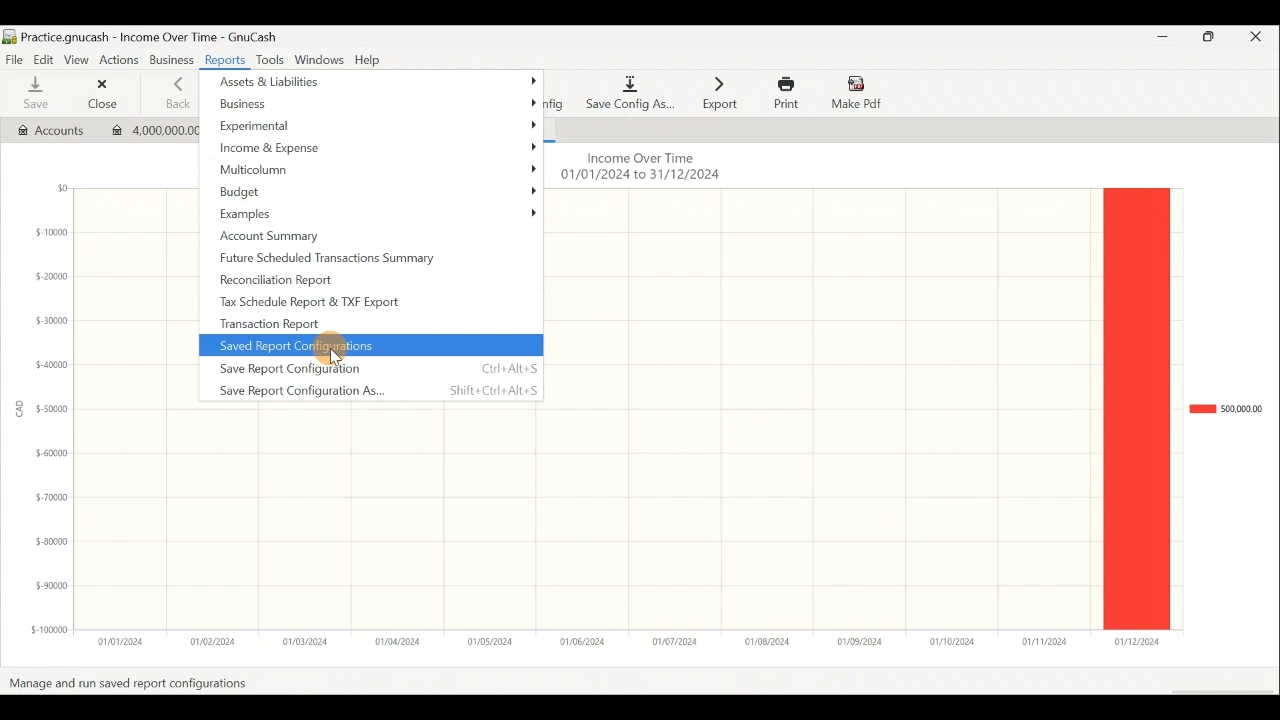 The image size is (1280, 720). What do you see at coordinates (150, 37) in the screenshot?
I see `Document name` at bounding box center [150, 37].